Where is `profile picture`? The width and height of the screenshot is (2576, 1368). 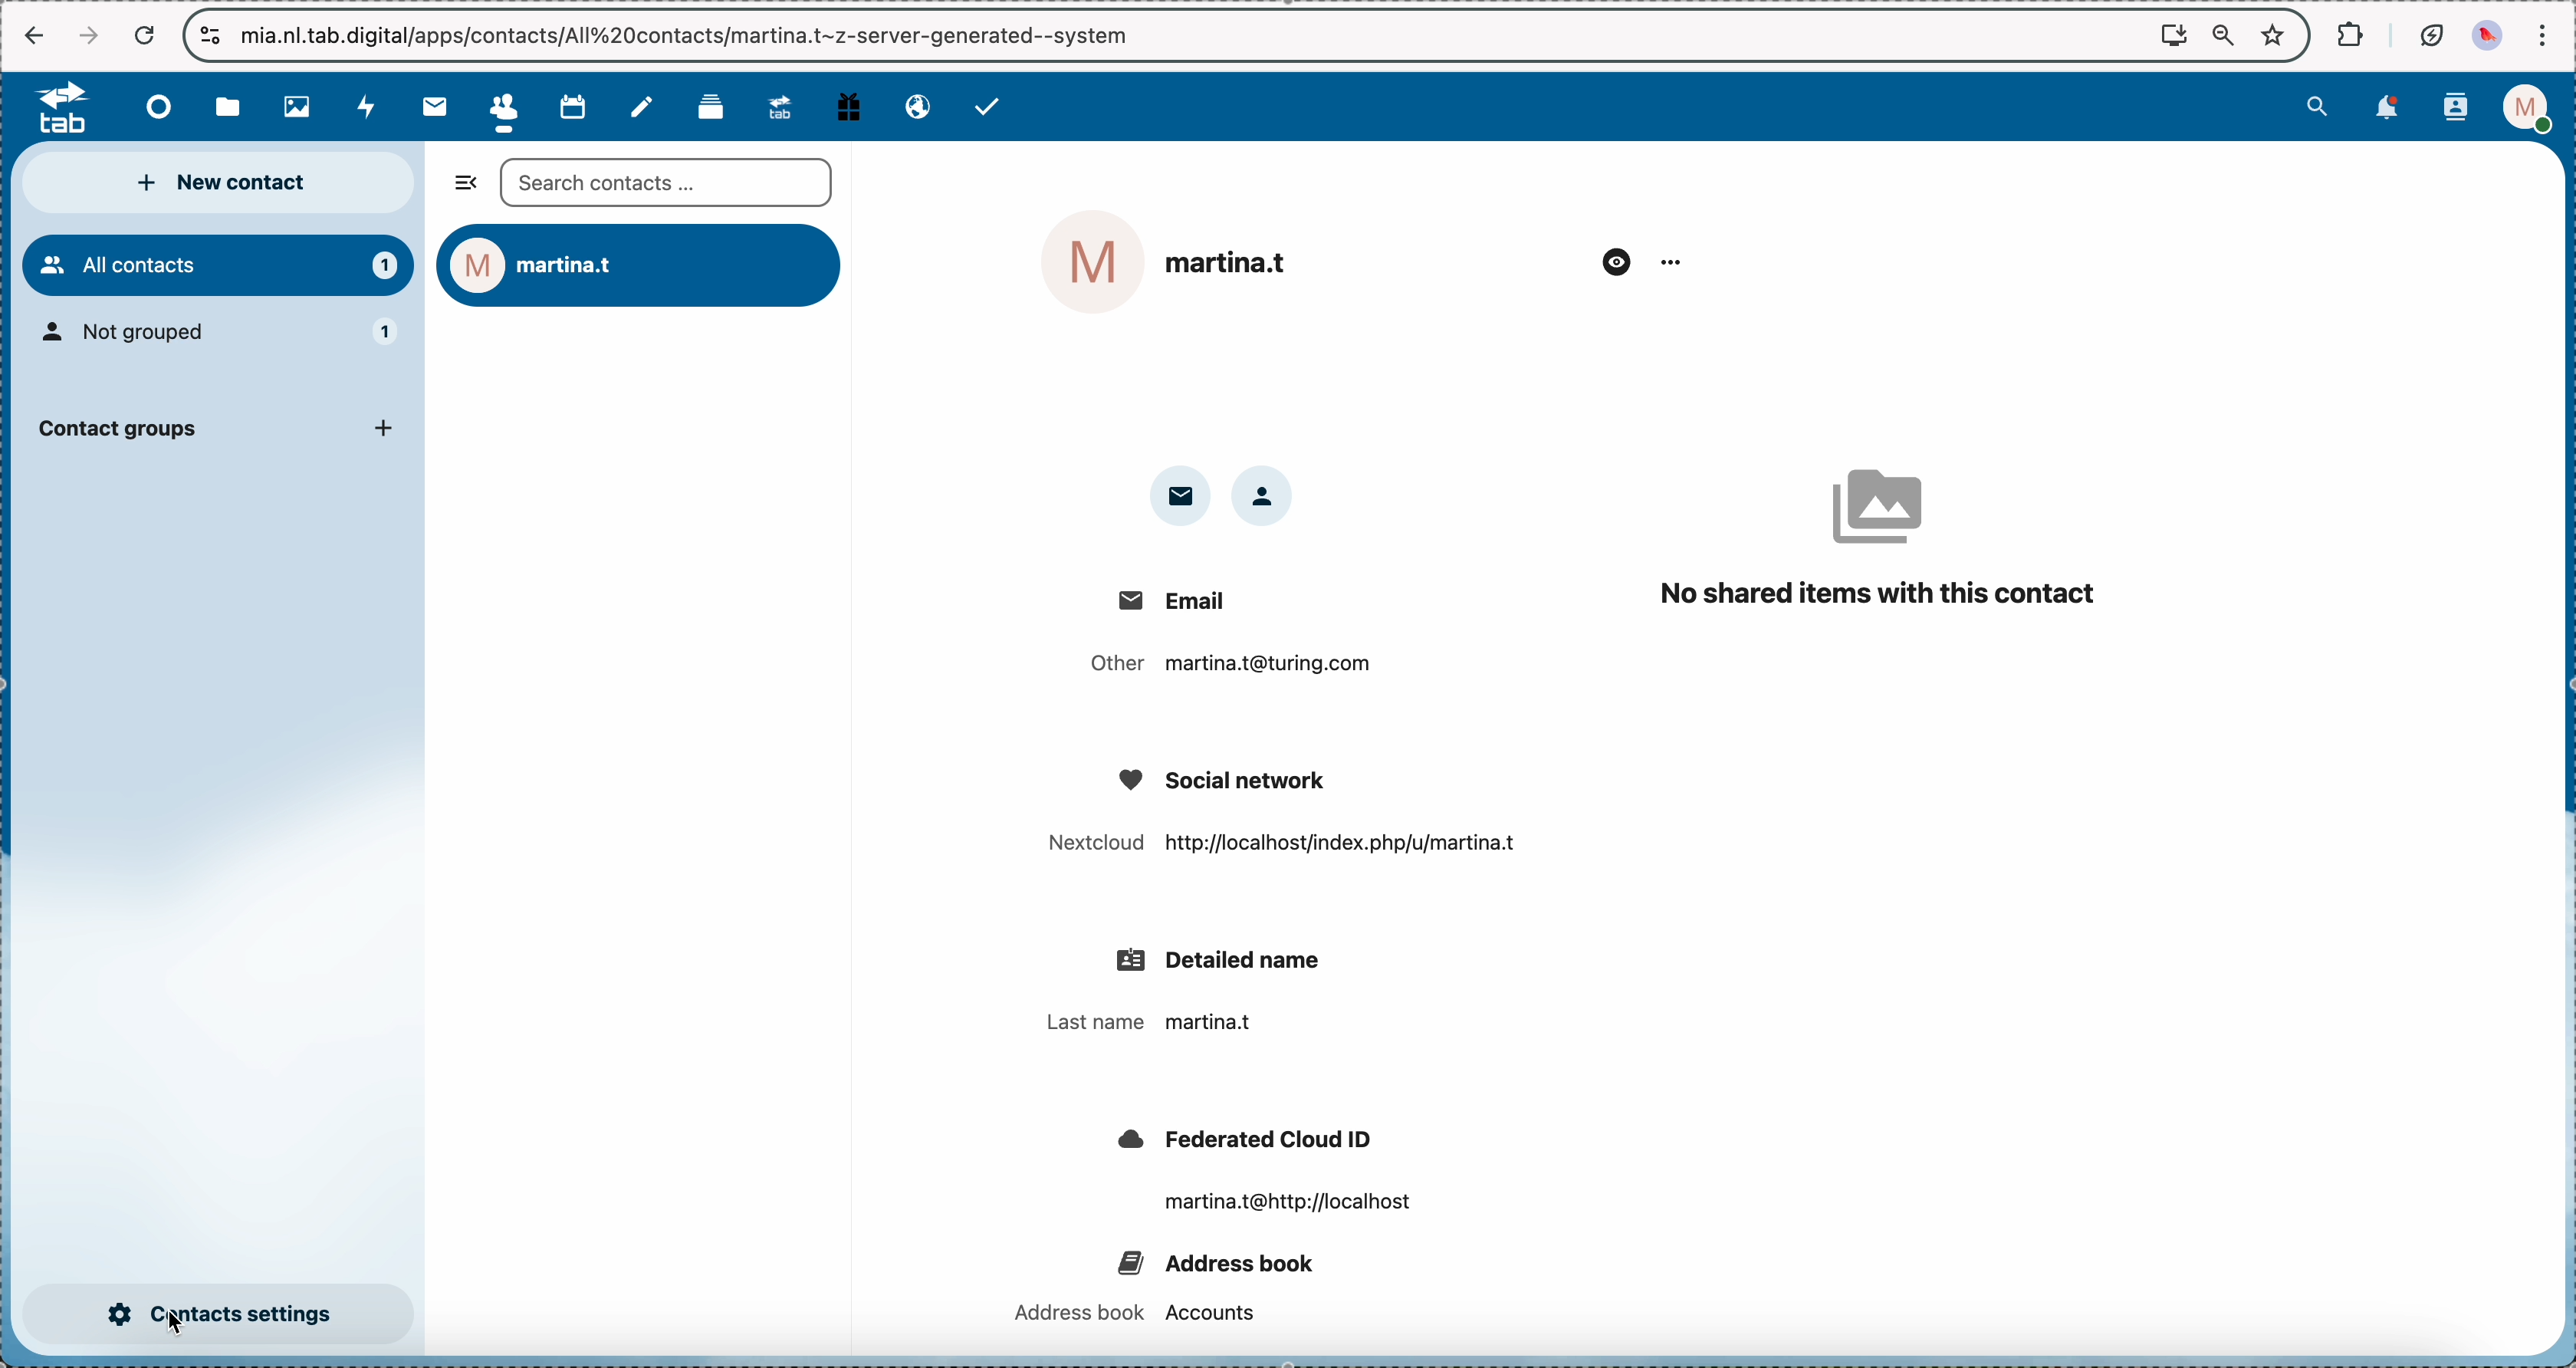 profile picture is located at coordinates (1090, 260).